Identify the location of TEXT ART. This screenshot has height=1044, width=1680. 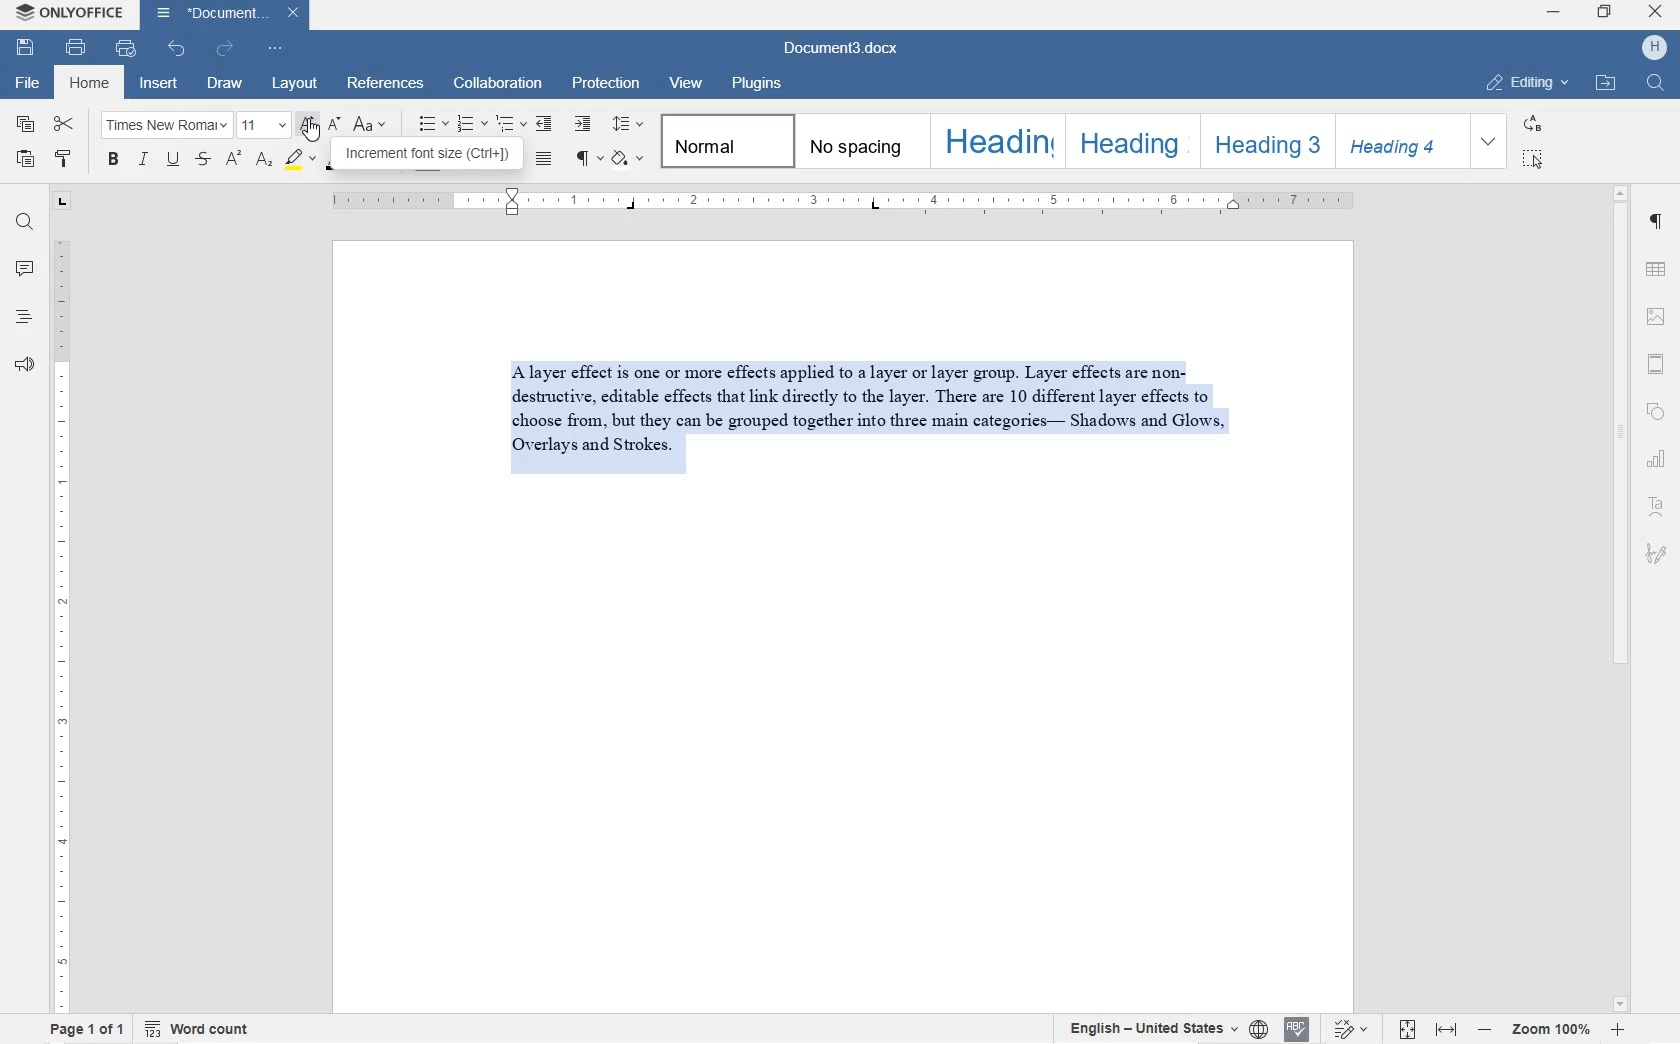
(1657, 504).